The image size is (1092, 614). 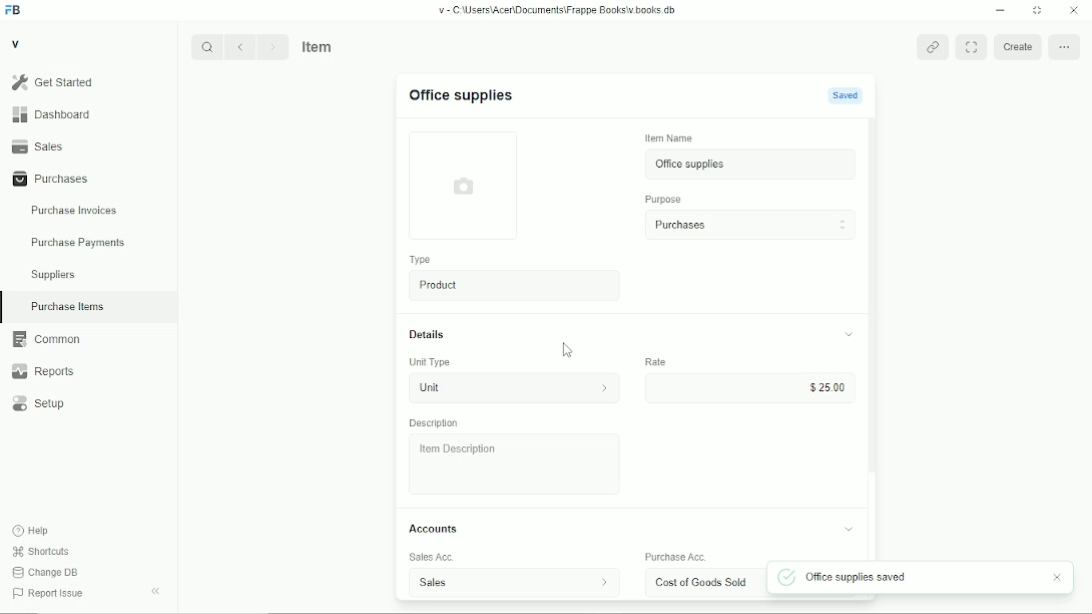 What do you see at coordinates (77, 243) in the screenshot?
I see `purchase payments` at bounding box center [77, 243].